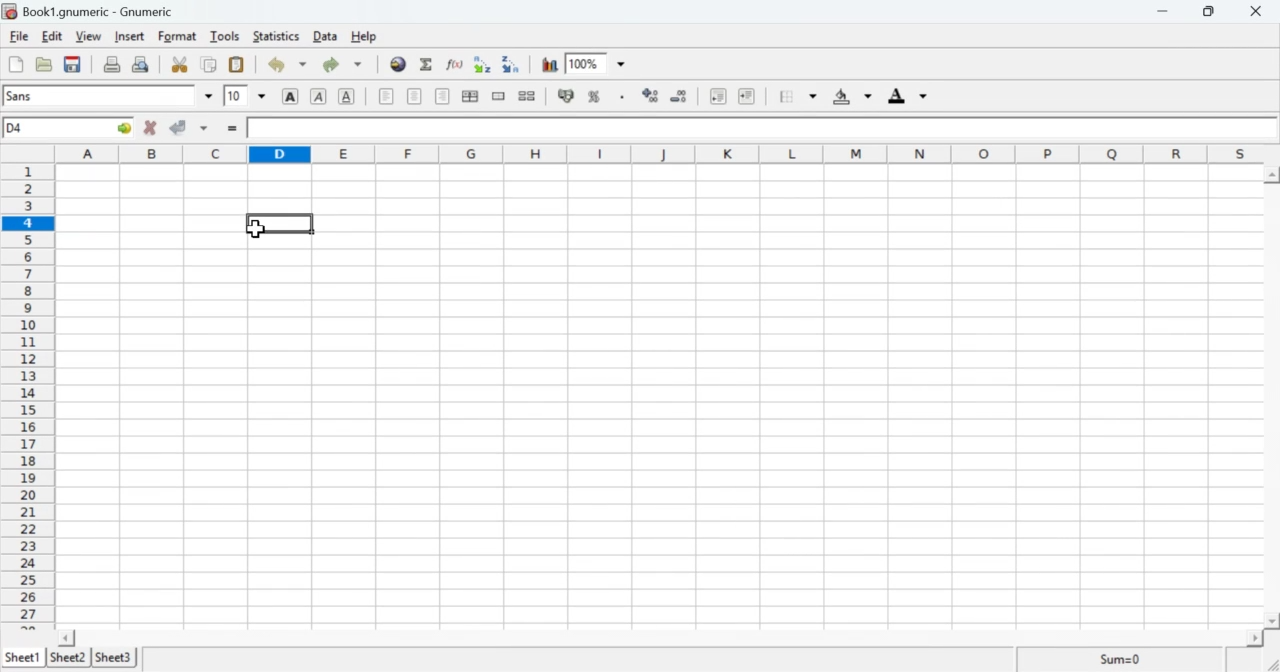  What do you see at coordinates (621, 97) in the screenshot?
I see `Thousand separator` at bounding box center [621, 97].